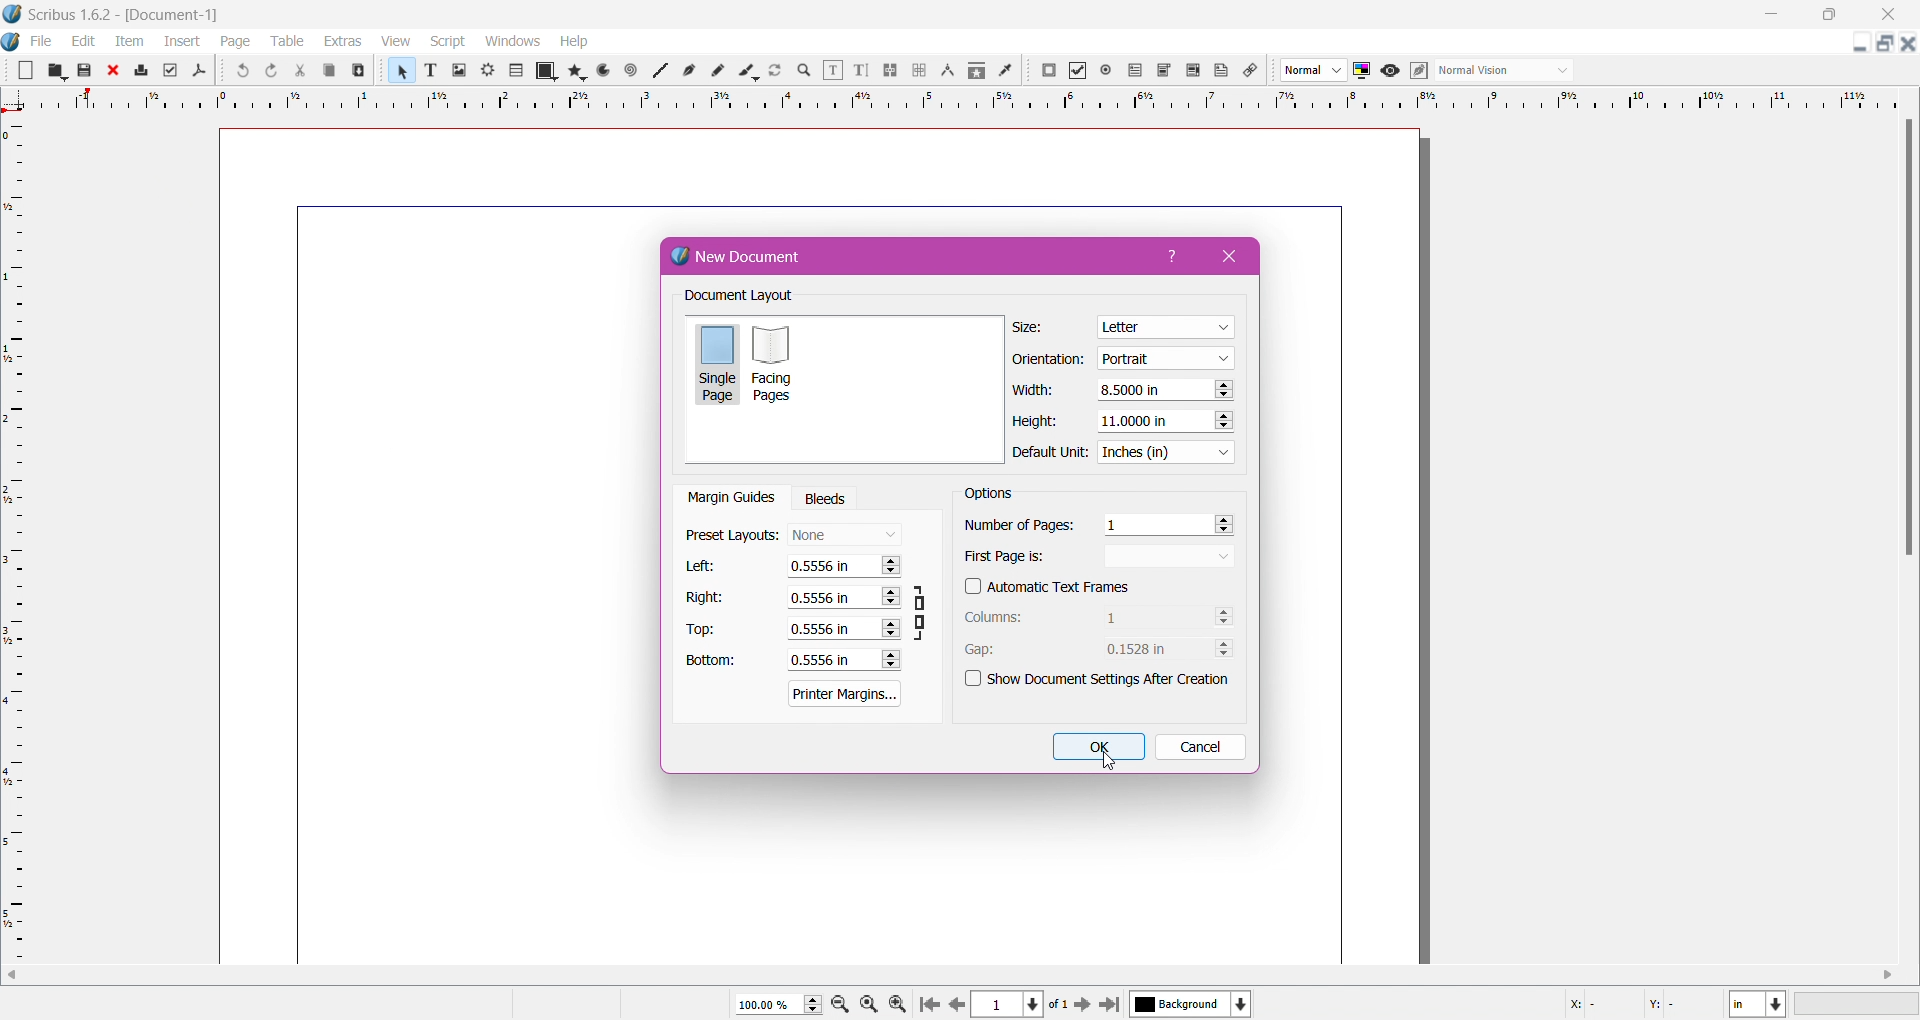 This screenshot has width=1920, height=1020. What do you see at coordinates (1908, 46) in the screenshot?
I see `close` at bounding box center [1908, 46].